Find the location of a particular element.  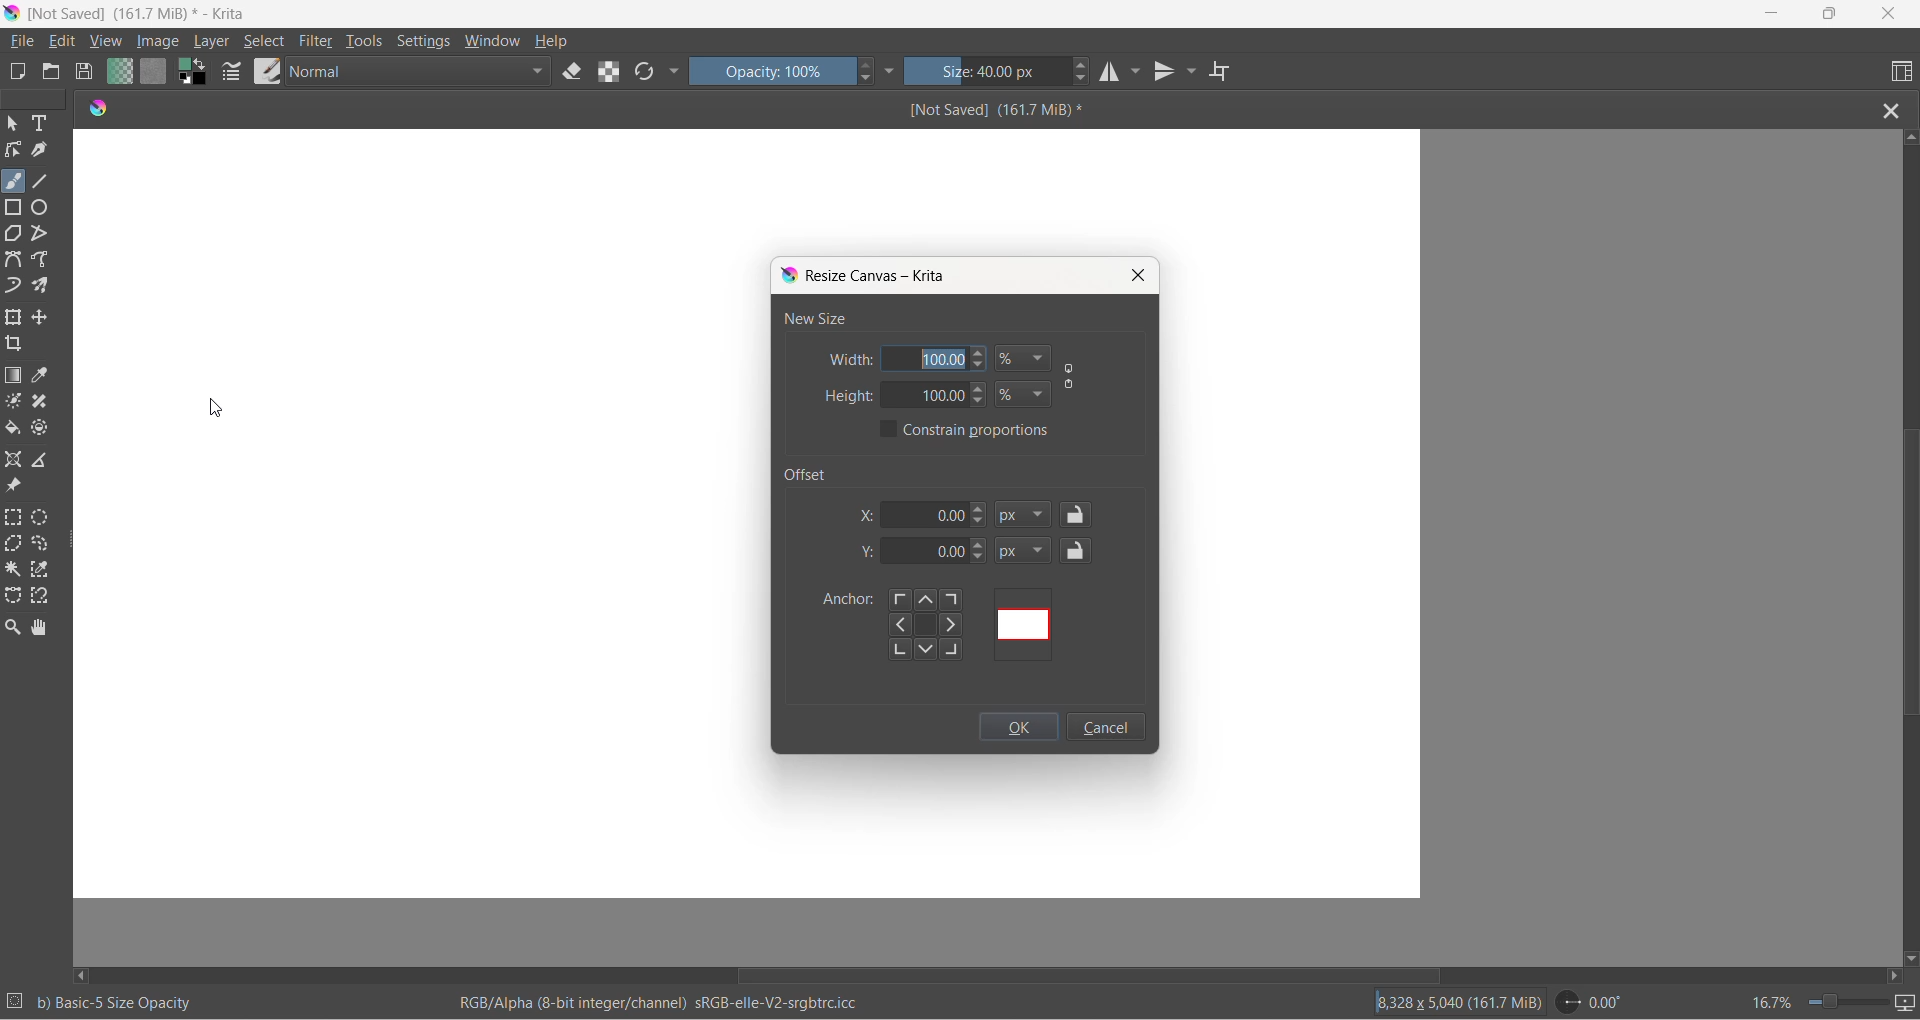

y-axis value lock is located at coordinates (1078, 550).